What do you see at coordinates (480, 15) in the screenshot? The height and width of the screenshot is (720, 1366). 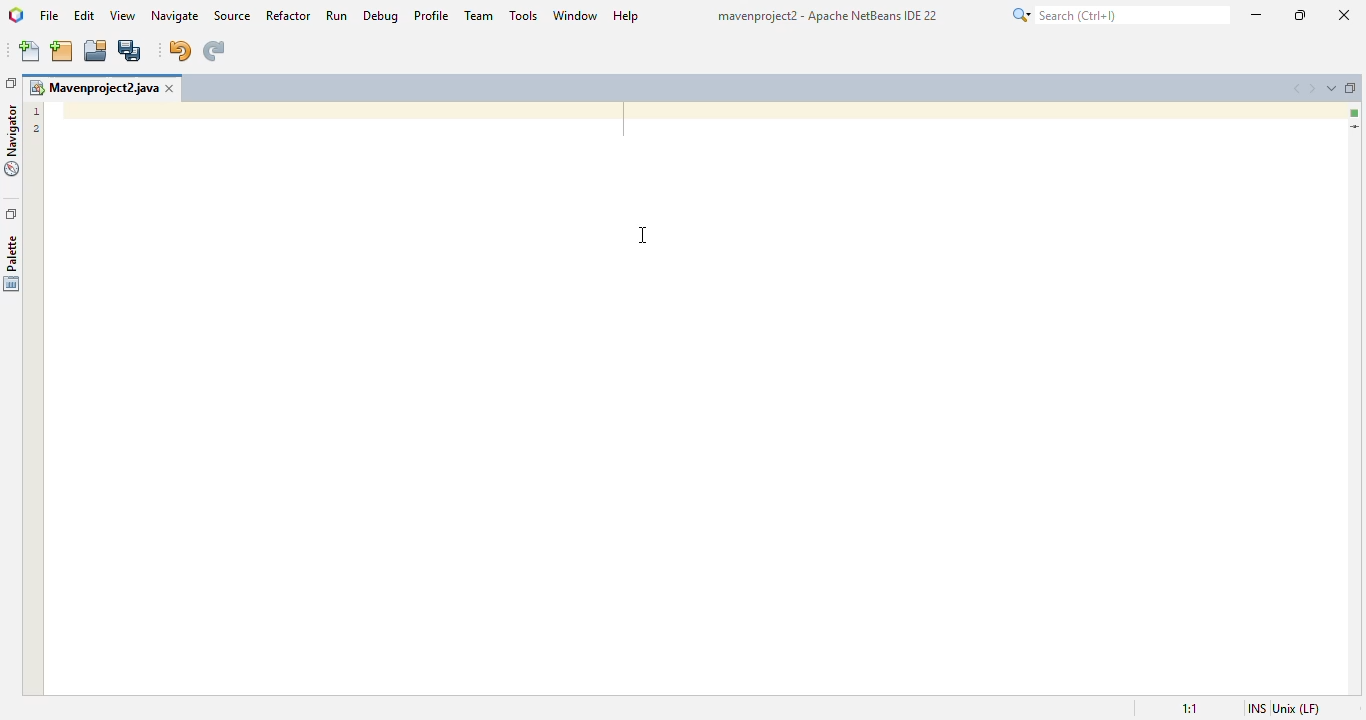 I see `team` at bounding box center [480, 15].